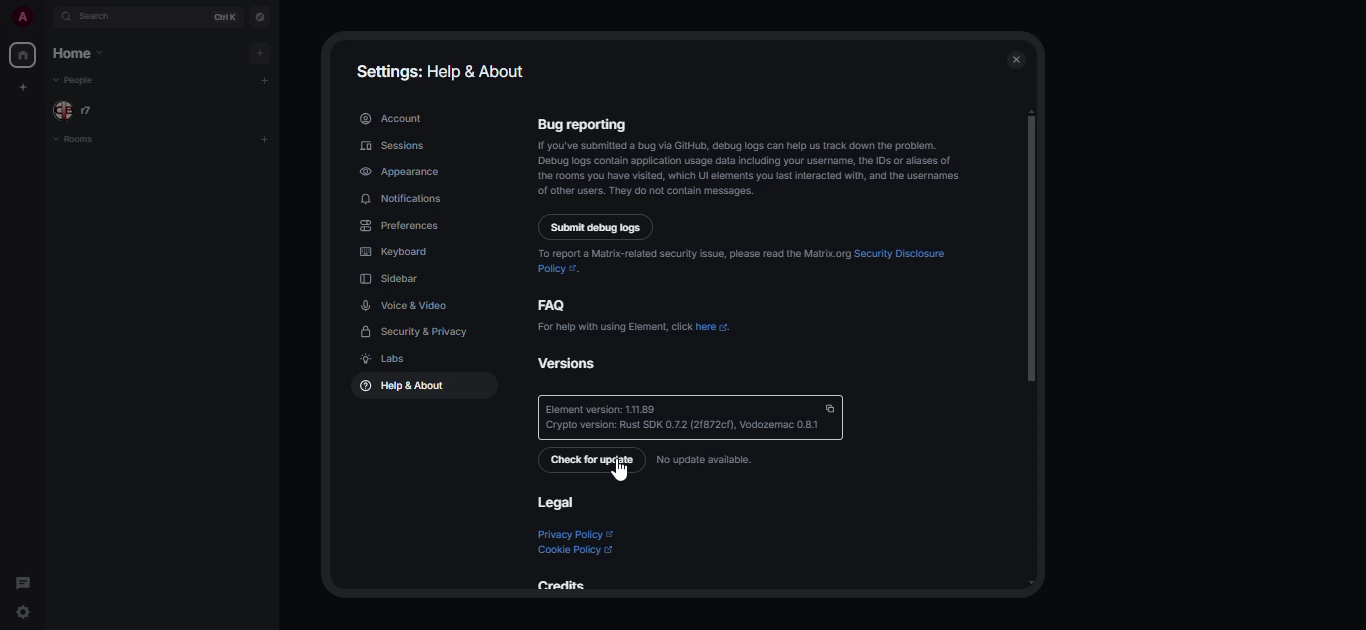 The width and height of the screenshot is (1366, 630). I want to click on home, so click(22, 54).